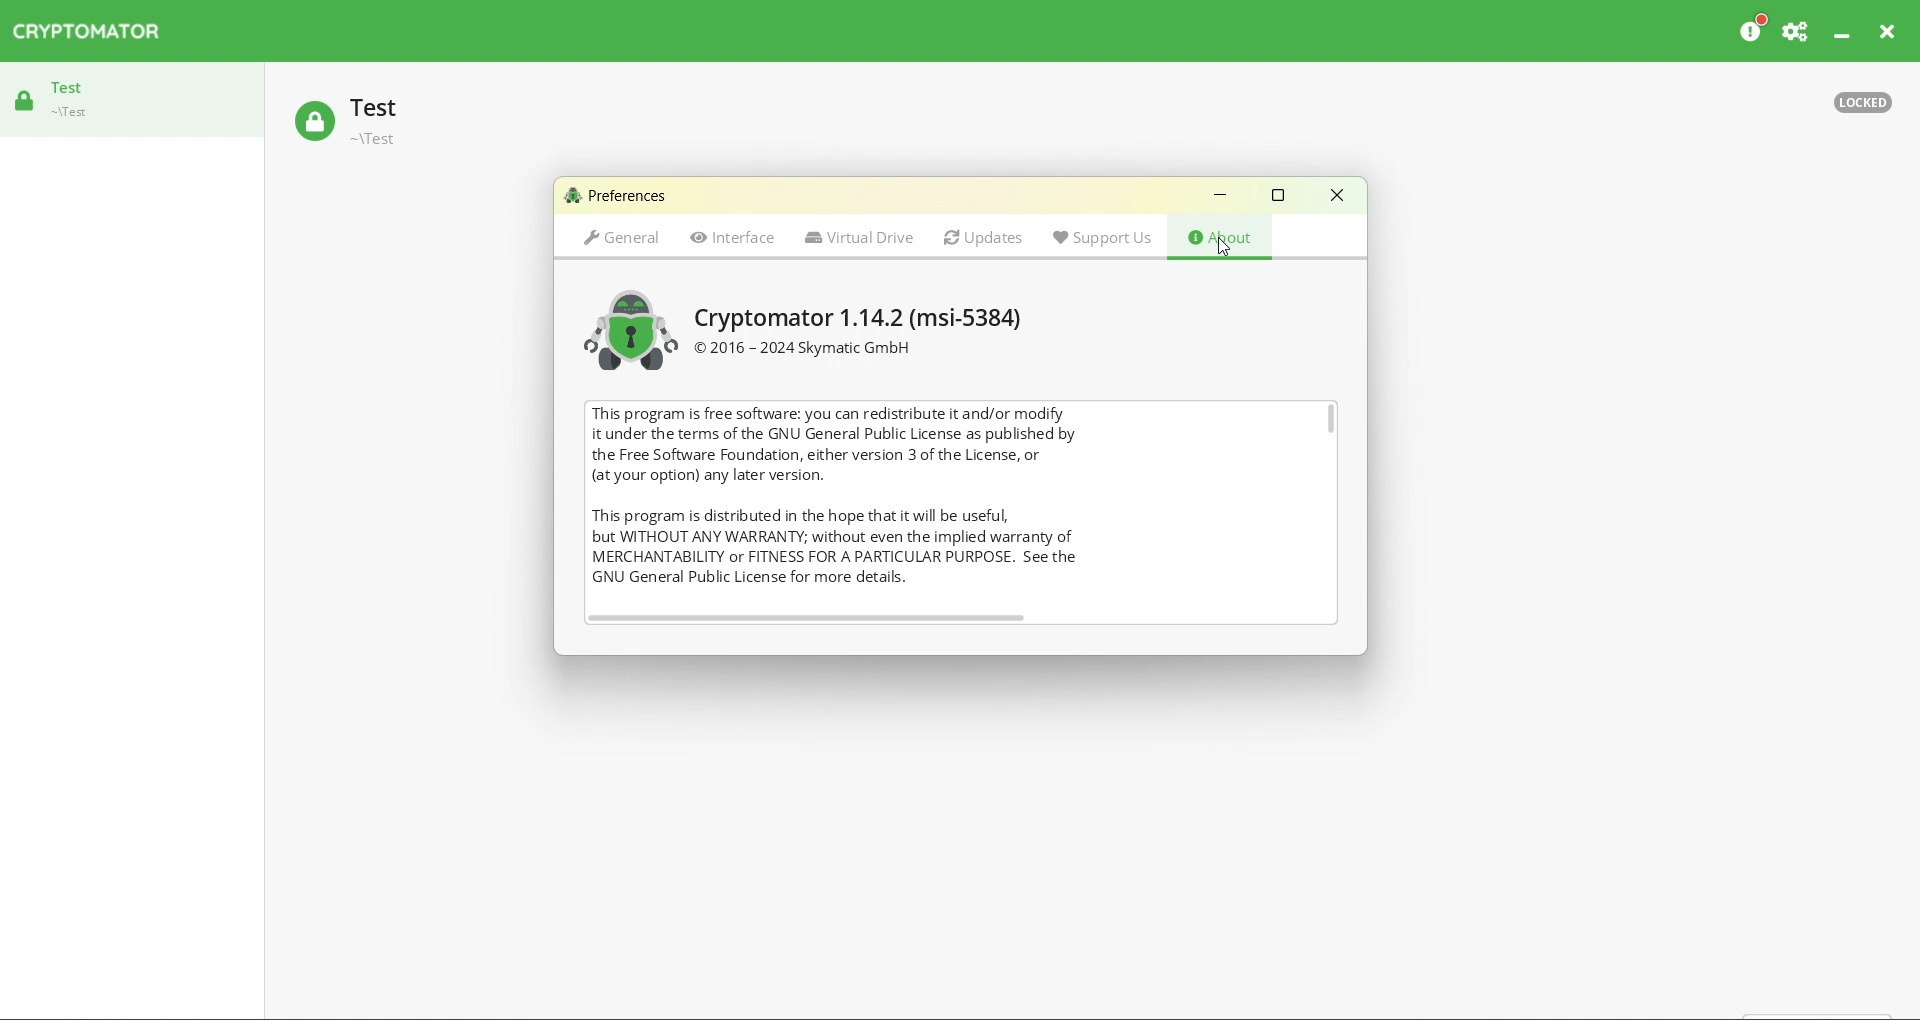 The image size is (1920, 1020). I want to click on Virtual Drive, so click(859, 241).